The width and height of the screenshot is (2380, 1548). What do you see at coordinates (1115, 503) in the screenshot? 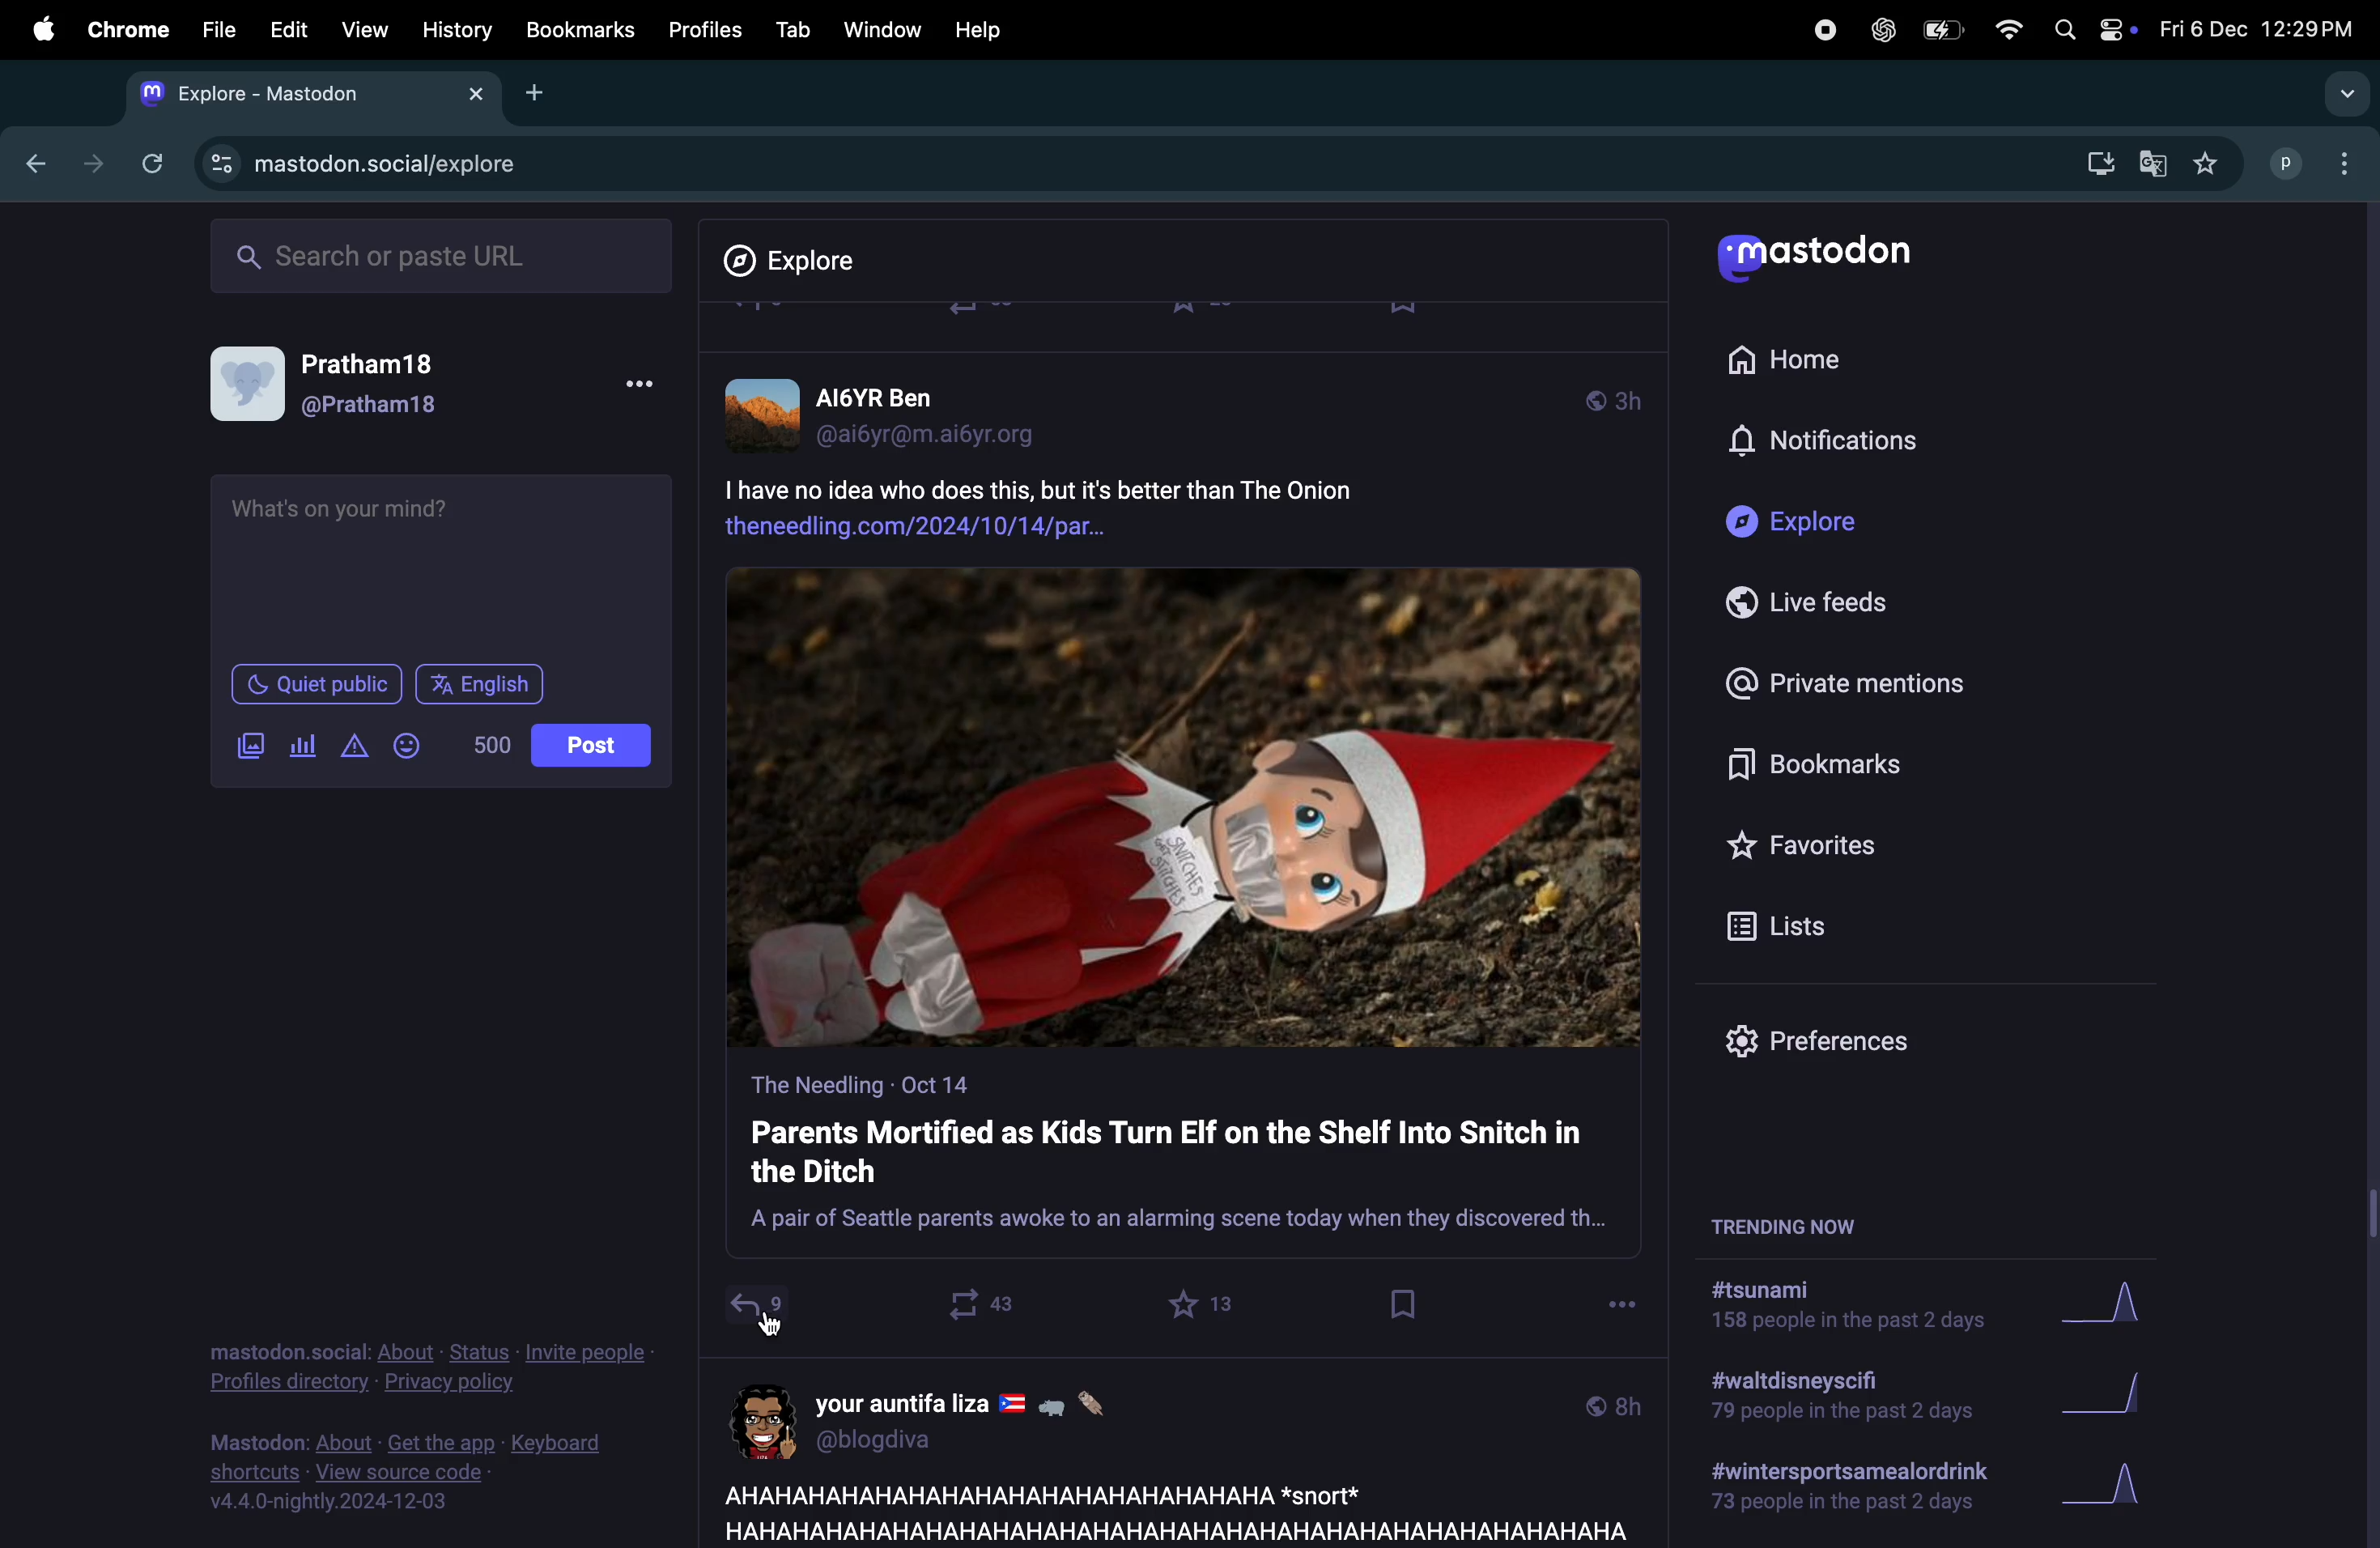
I see `post description` at bounding box center [1115, 503].